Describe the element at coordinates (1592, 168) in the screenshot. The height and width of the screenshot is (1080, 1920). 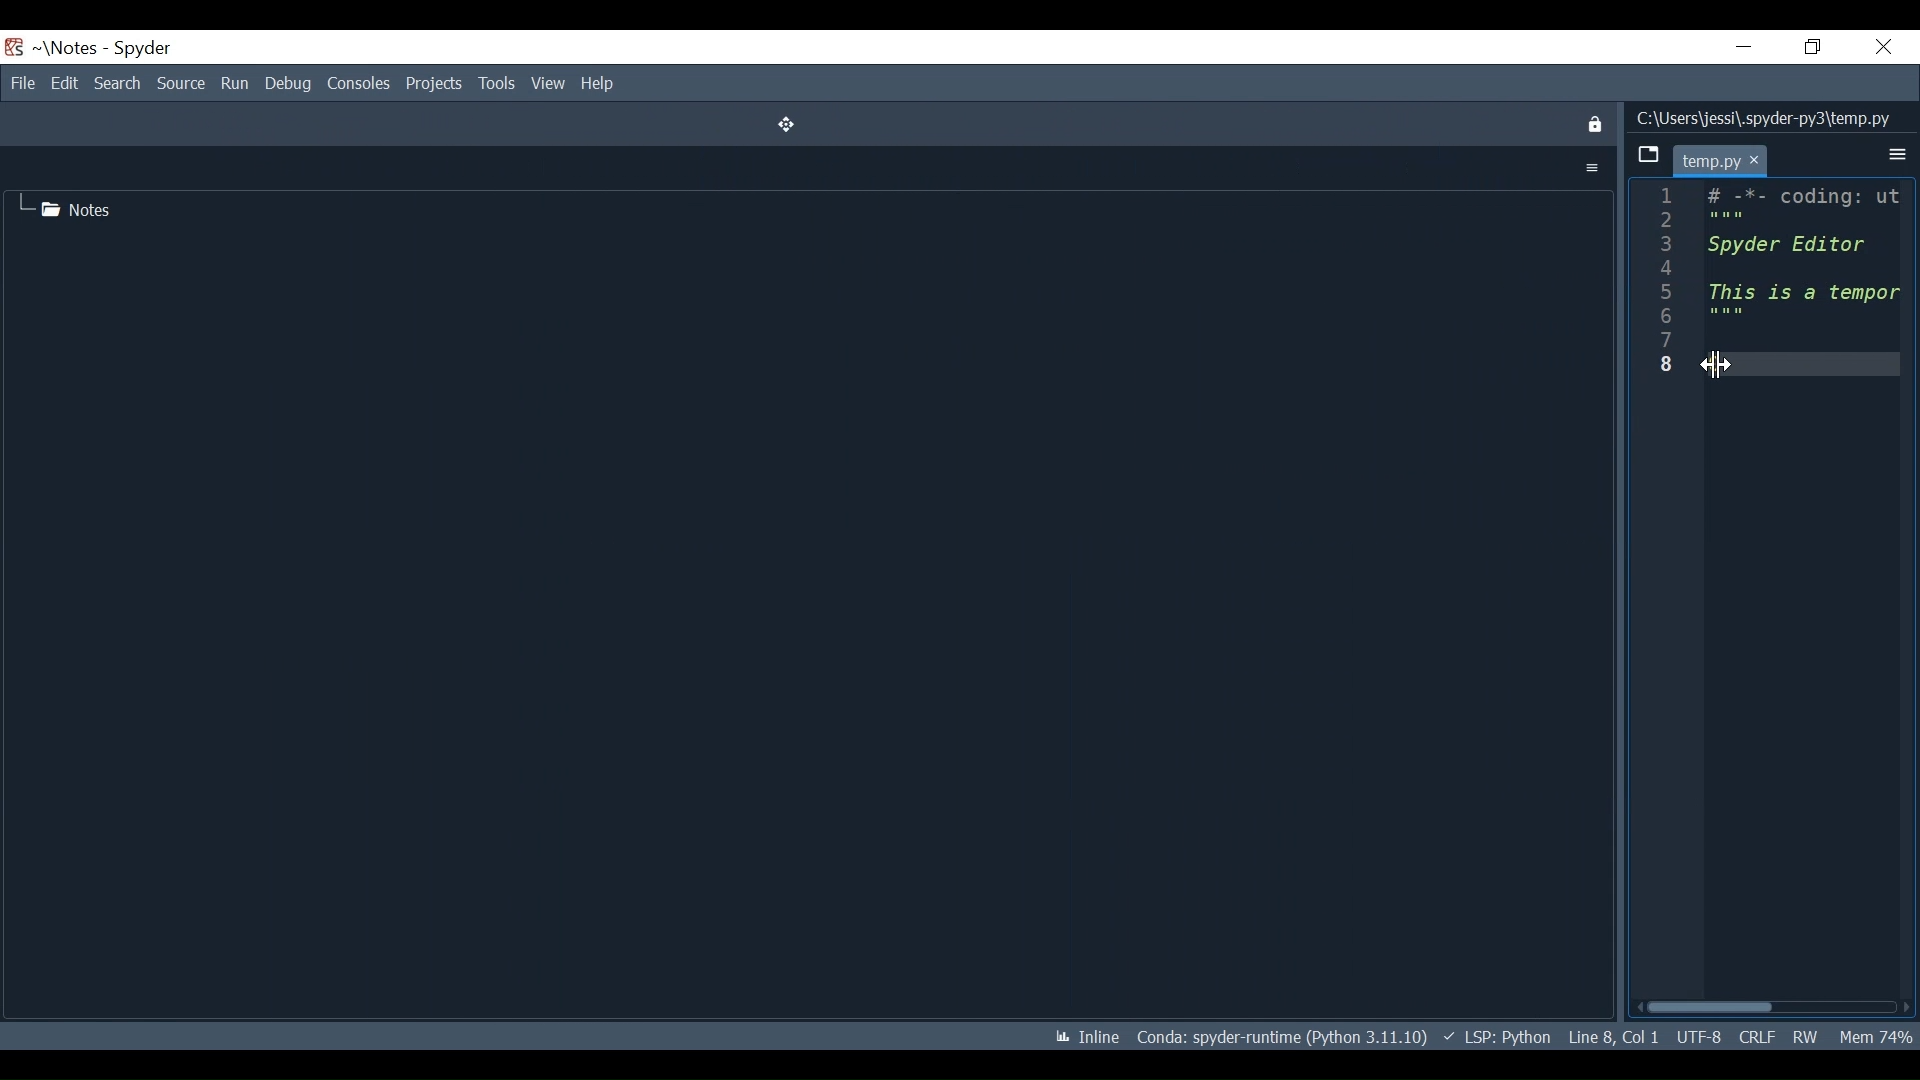
I see `More Options` at that location.